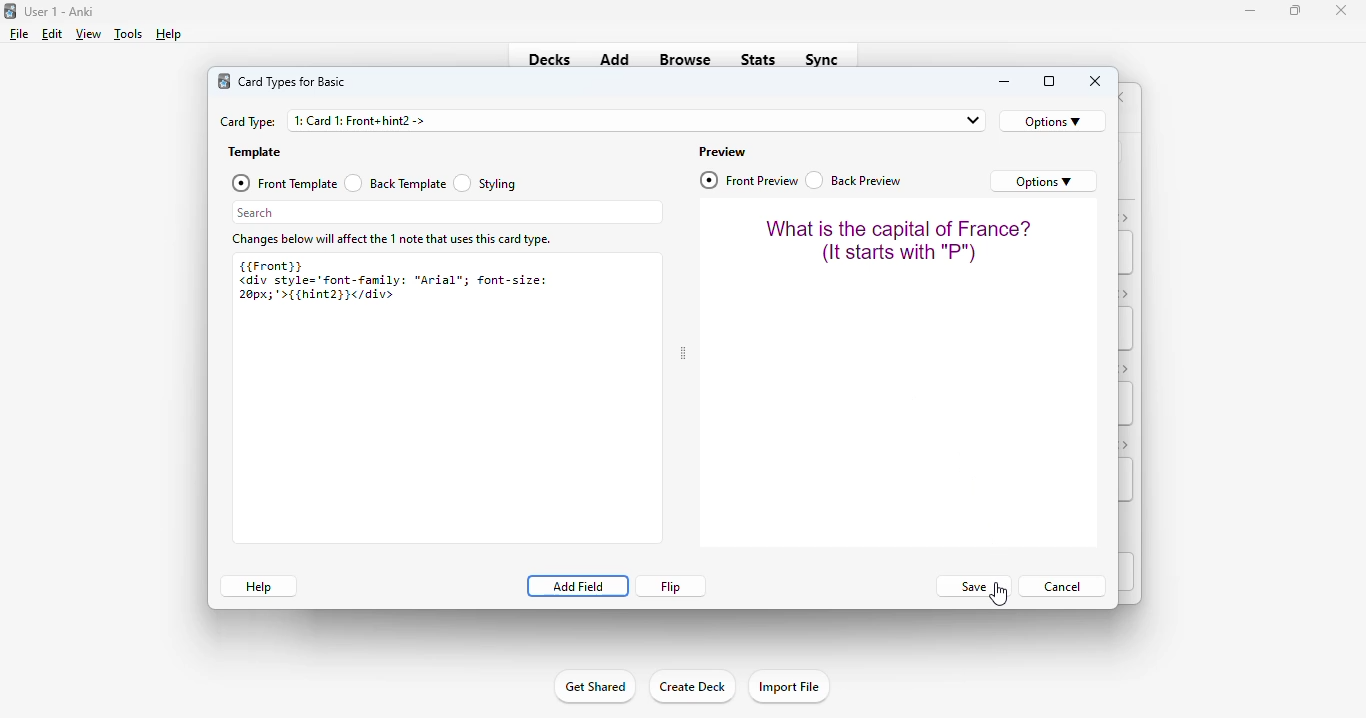 The image size is (1366, 718). What do you see at coordinates (224, 81) in the screenshot?
I see `logo` at bounding box center [224, 81].